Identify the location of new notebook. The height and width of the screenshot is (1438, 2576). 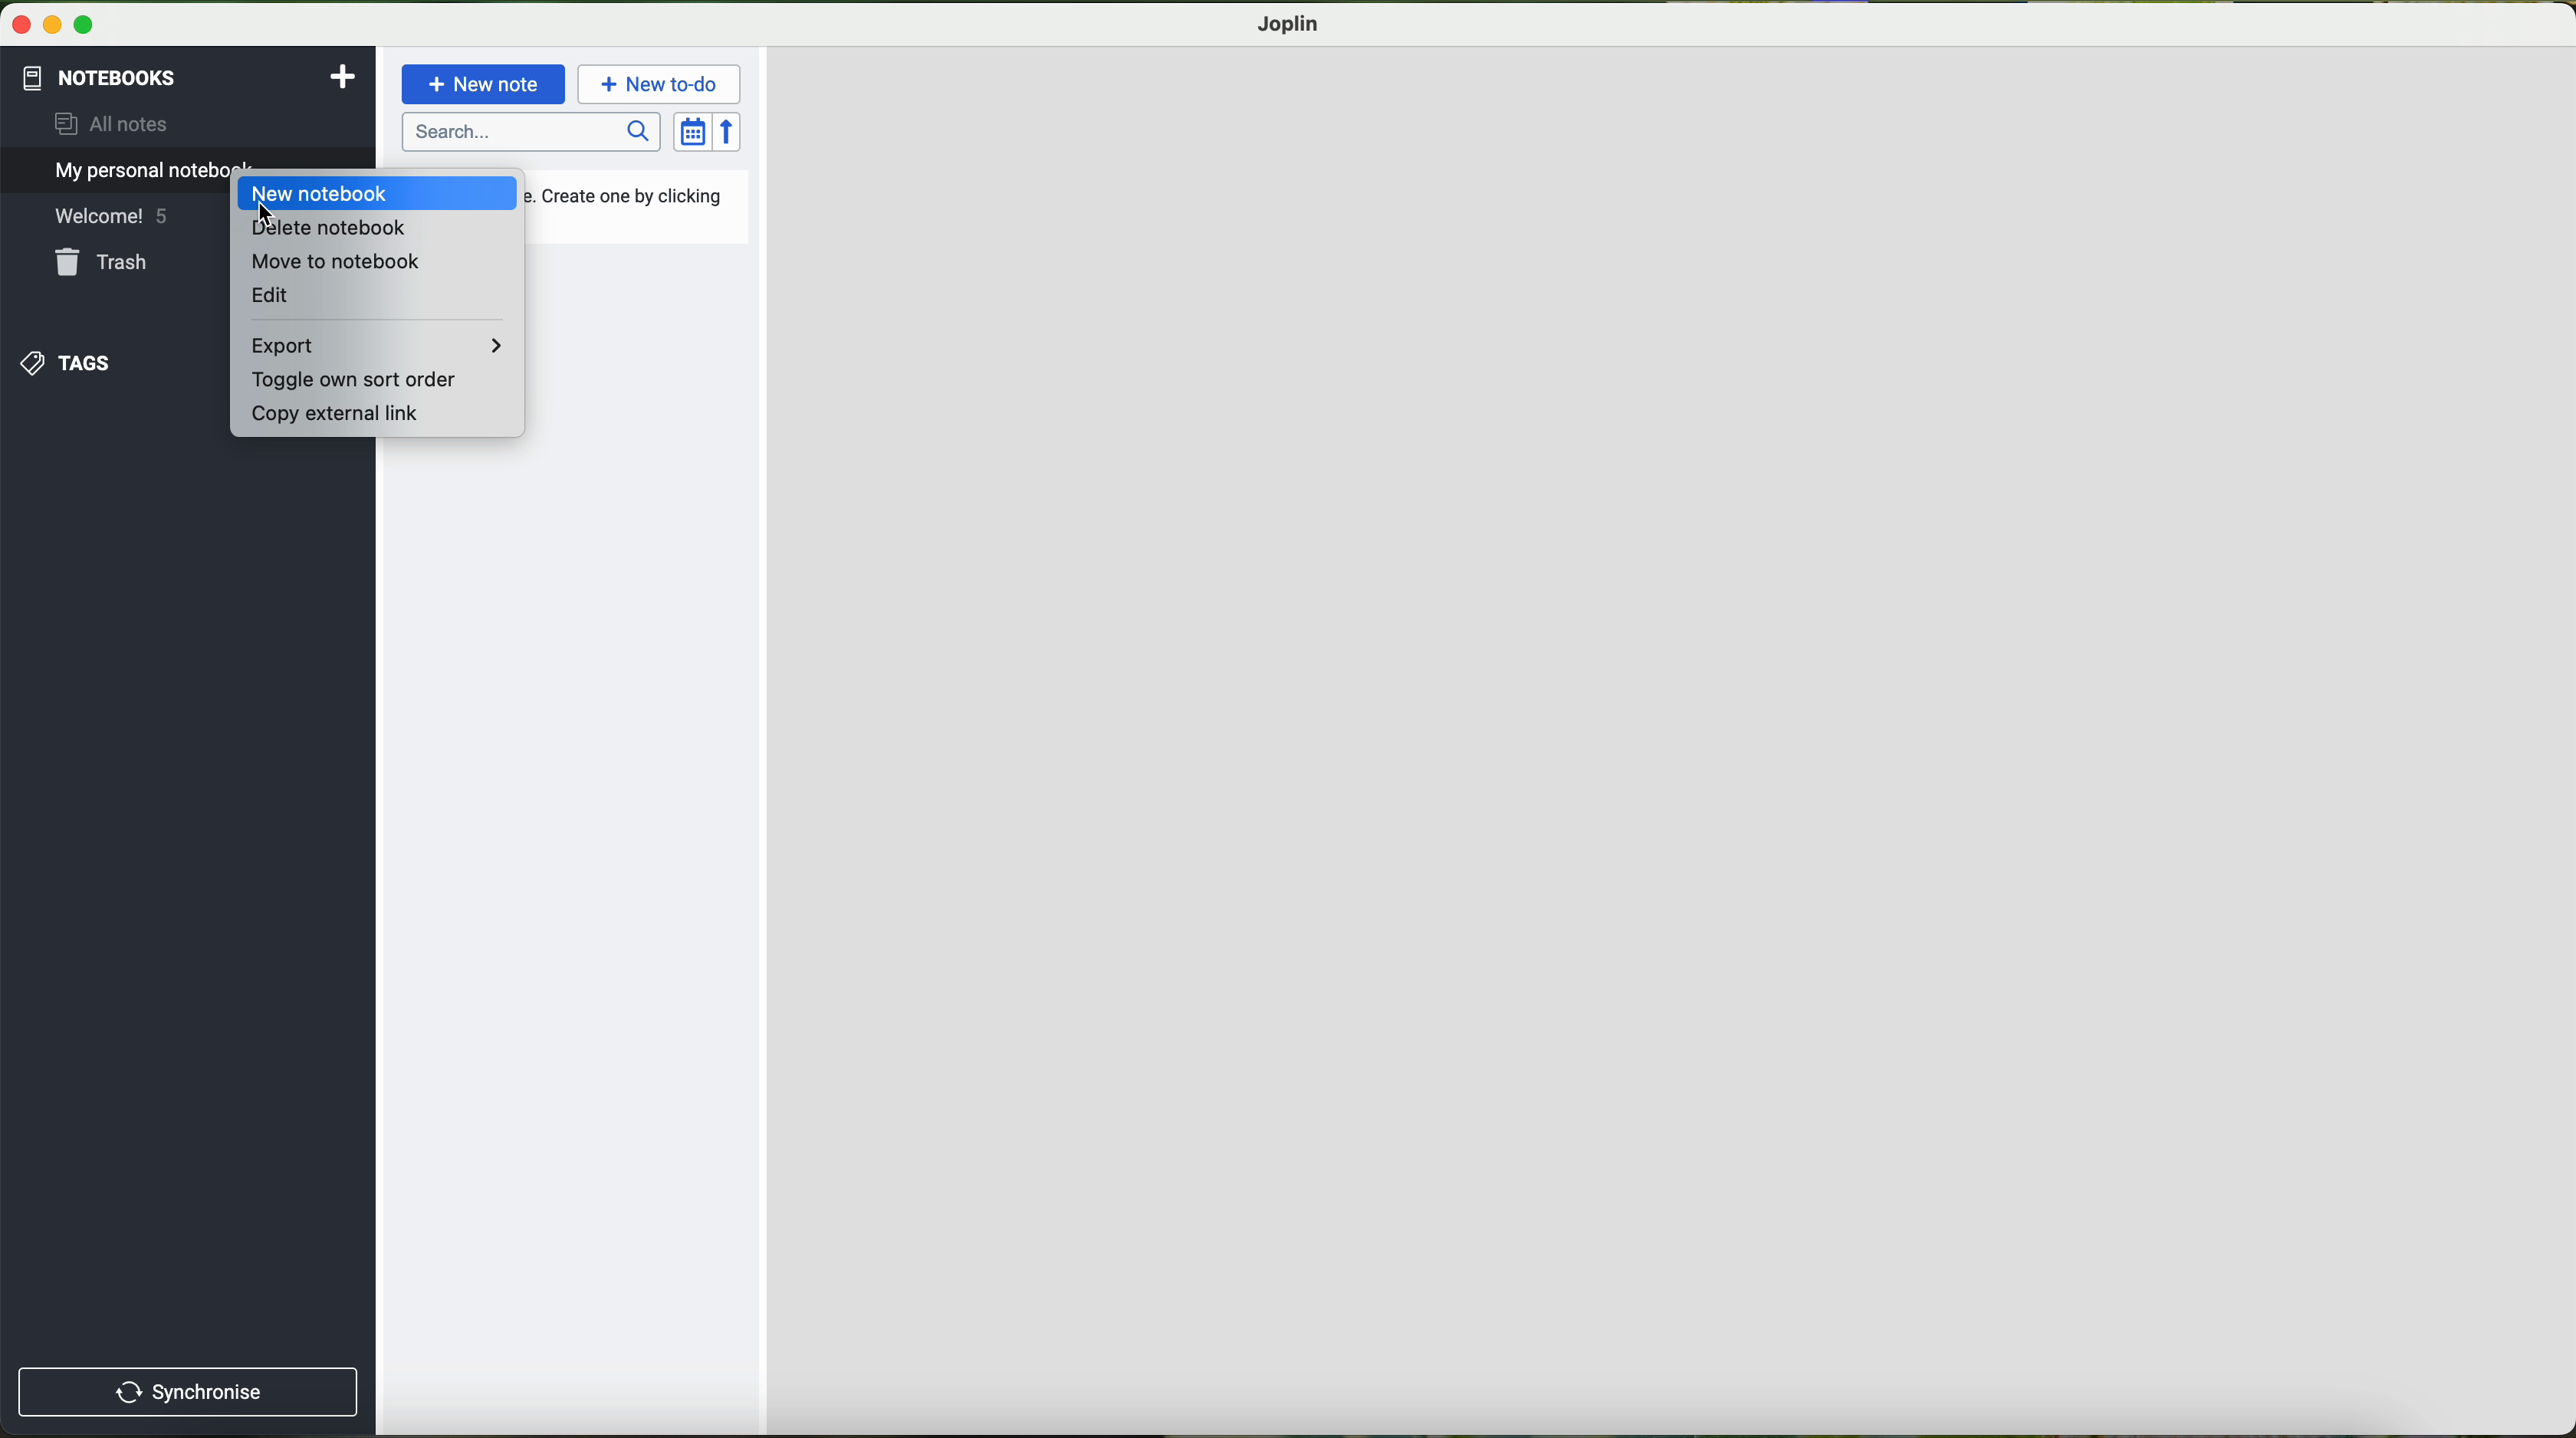
(321, 192).